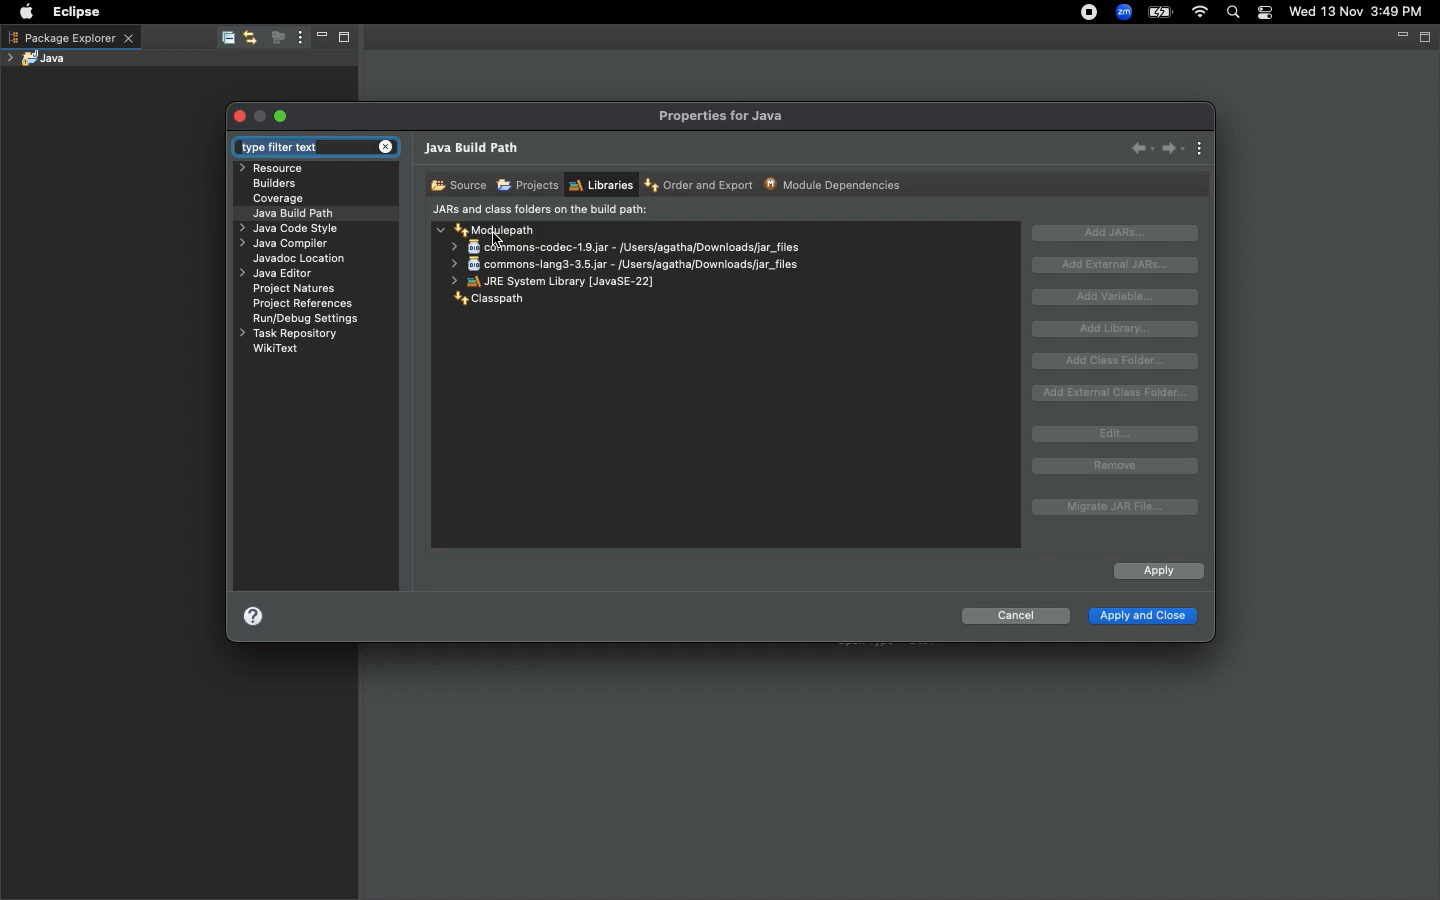 This screenshot has width=1440, height=900. I want to click on Java build path, so click(298, 212).